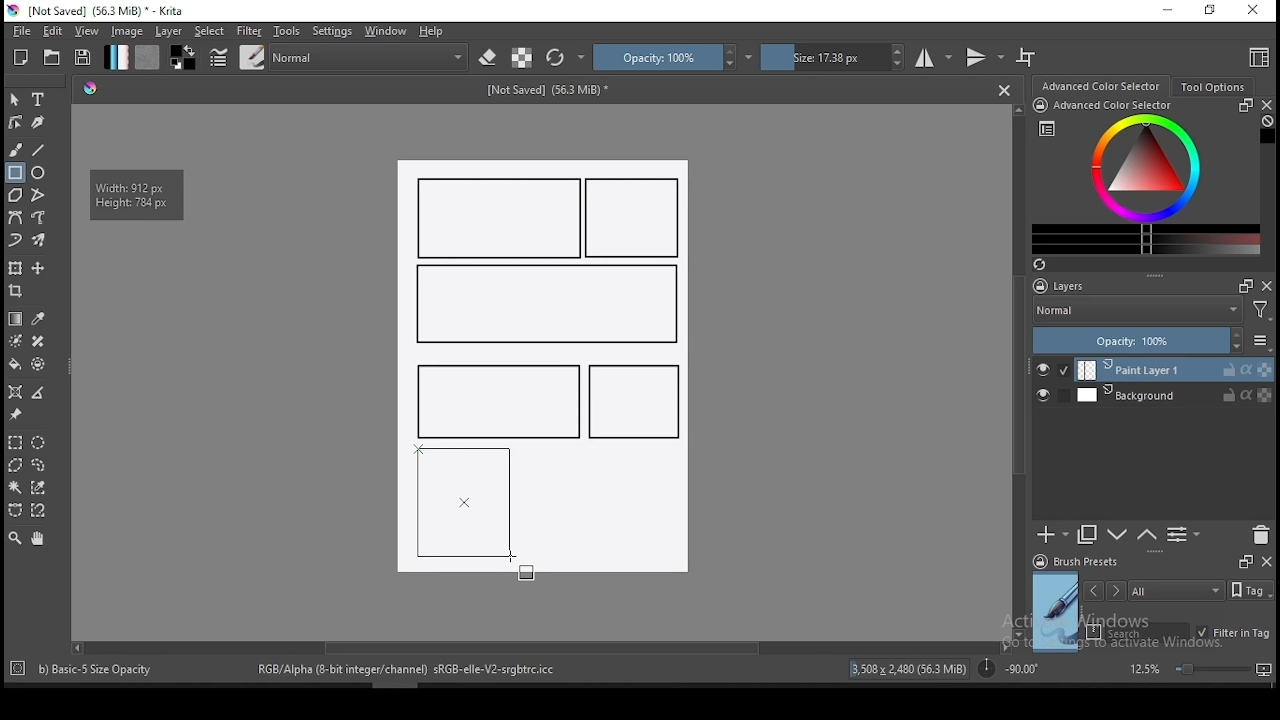 The width and height of the screenshot is (1280, 720). I want to click on opacity, so click(1150, 342).